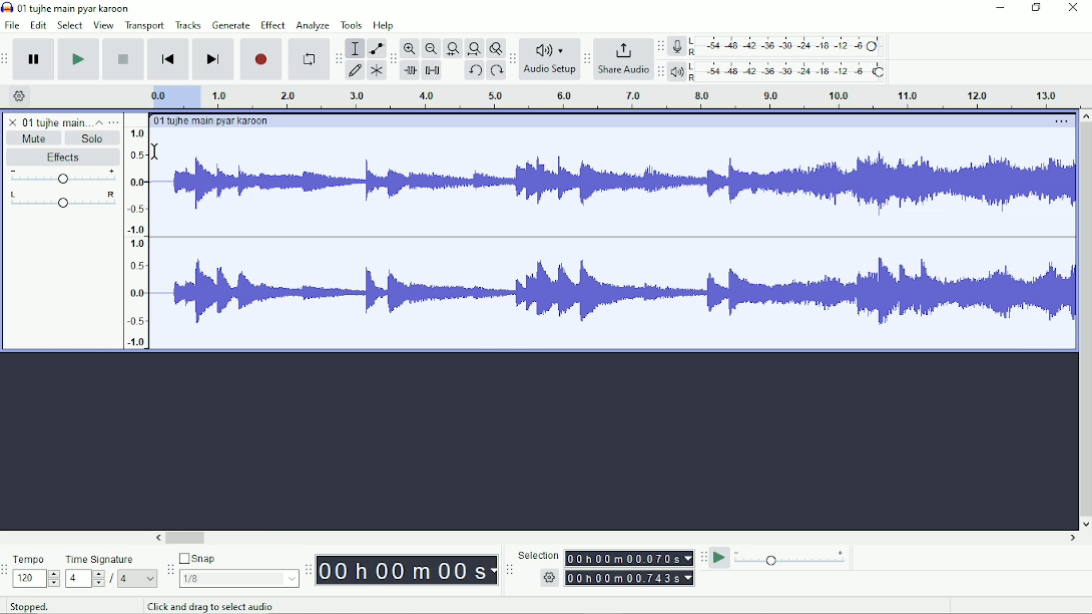 The width and height of the screenshot is (1092, 614). Describe the element at coordinates (475, 72) in the screenshot. I see `Undo` at that location.